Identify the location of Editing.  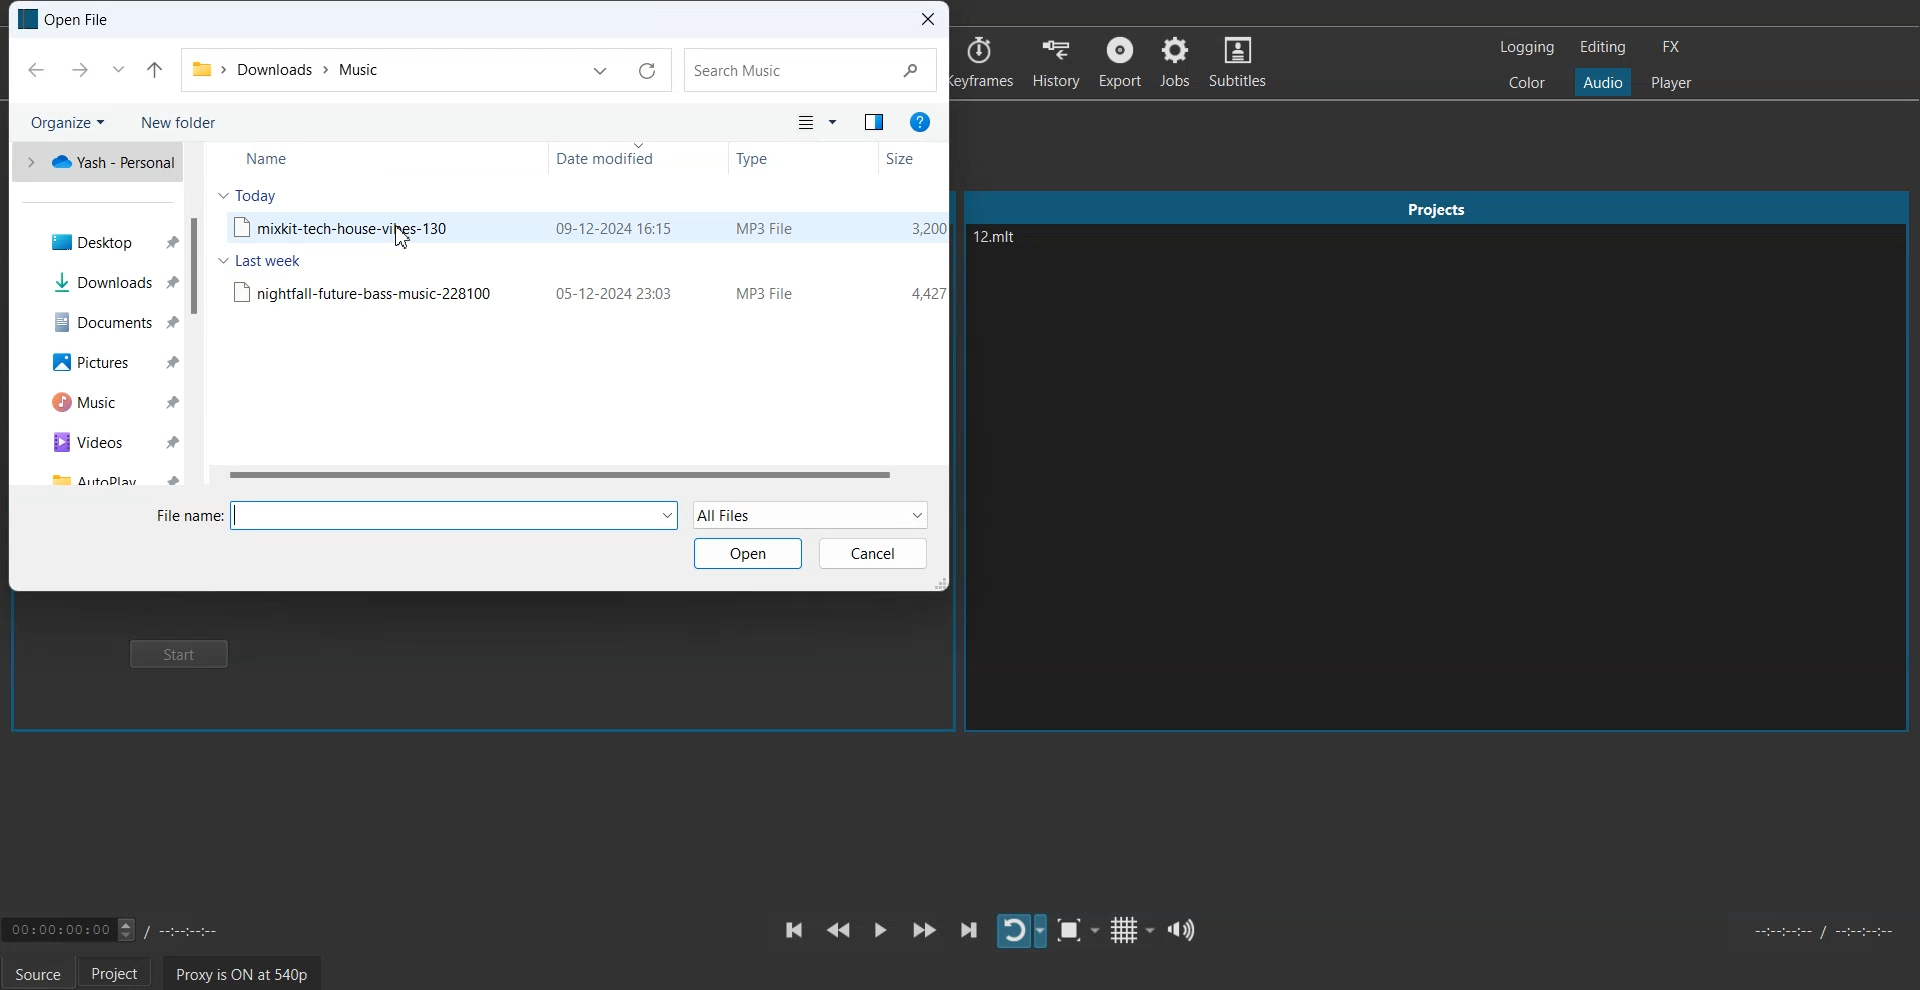
(1603, 47).